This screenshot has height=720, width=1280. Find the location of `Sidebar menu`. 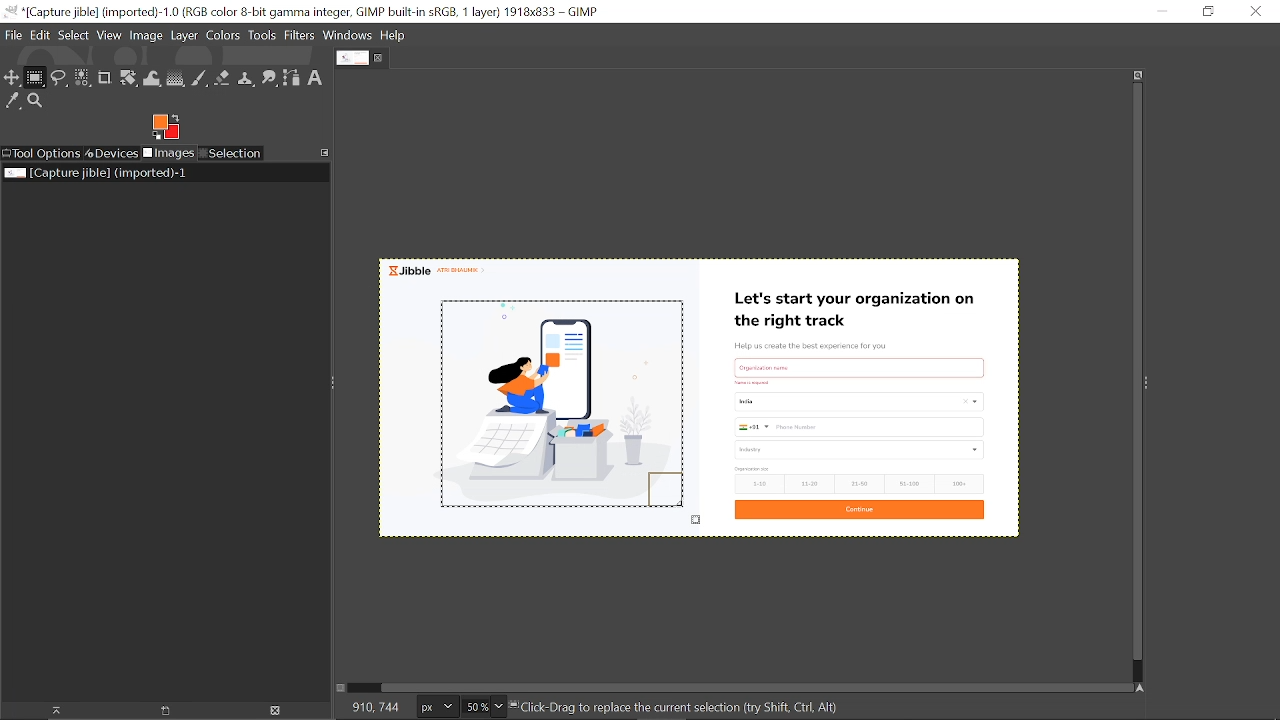

Sidebar menu is located at coordinates (1152, 384).